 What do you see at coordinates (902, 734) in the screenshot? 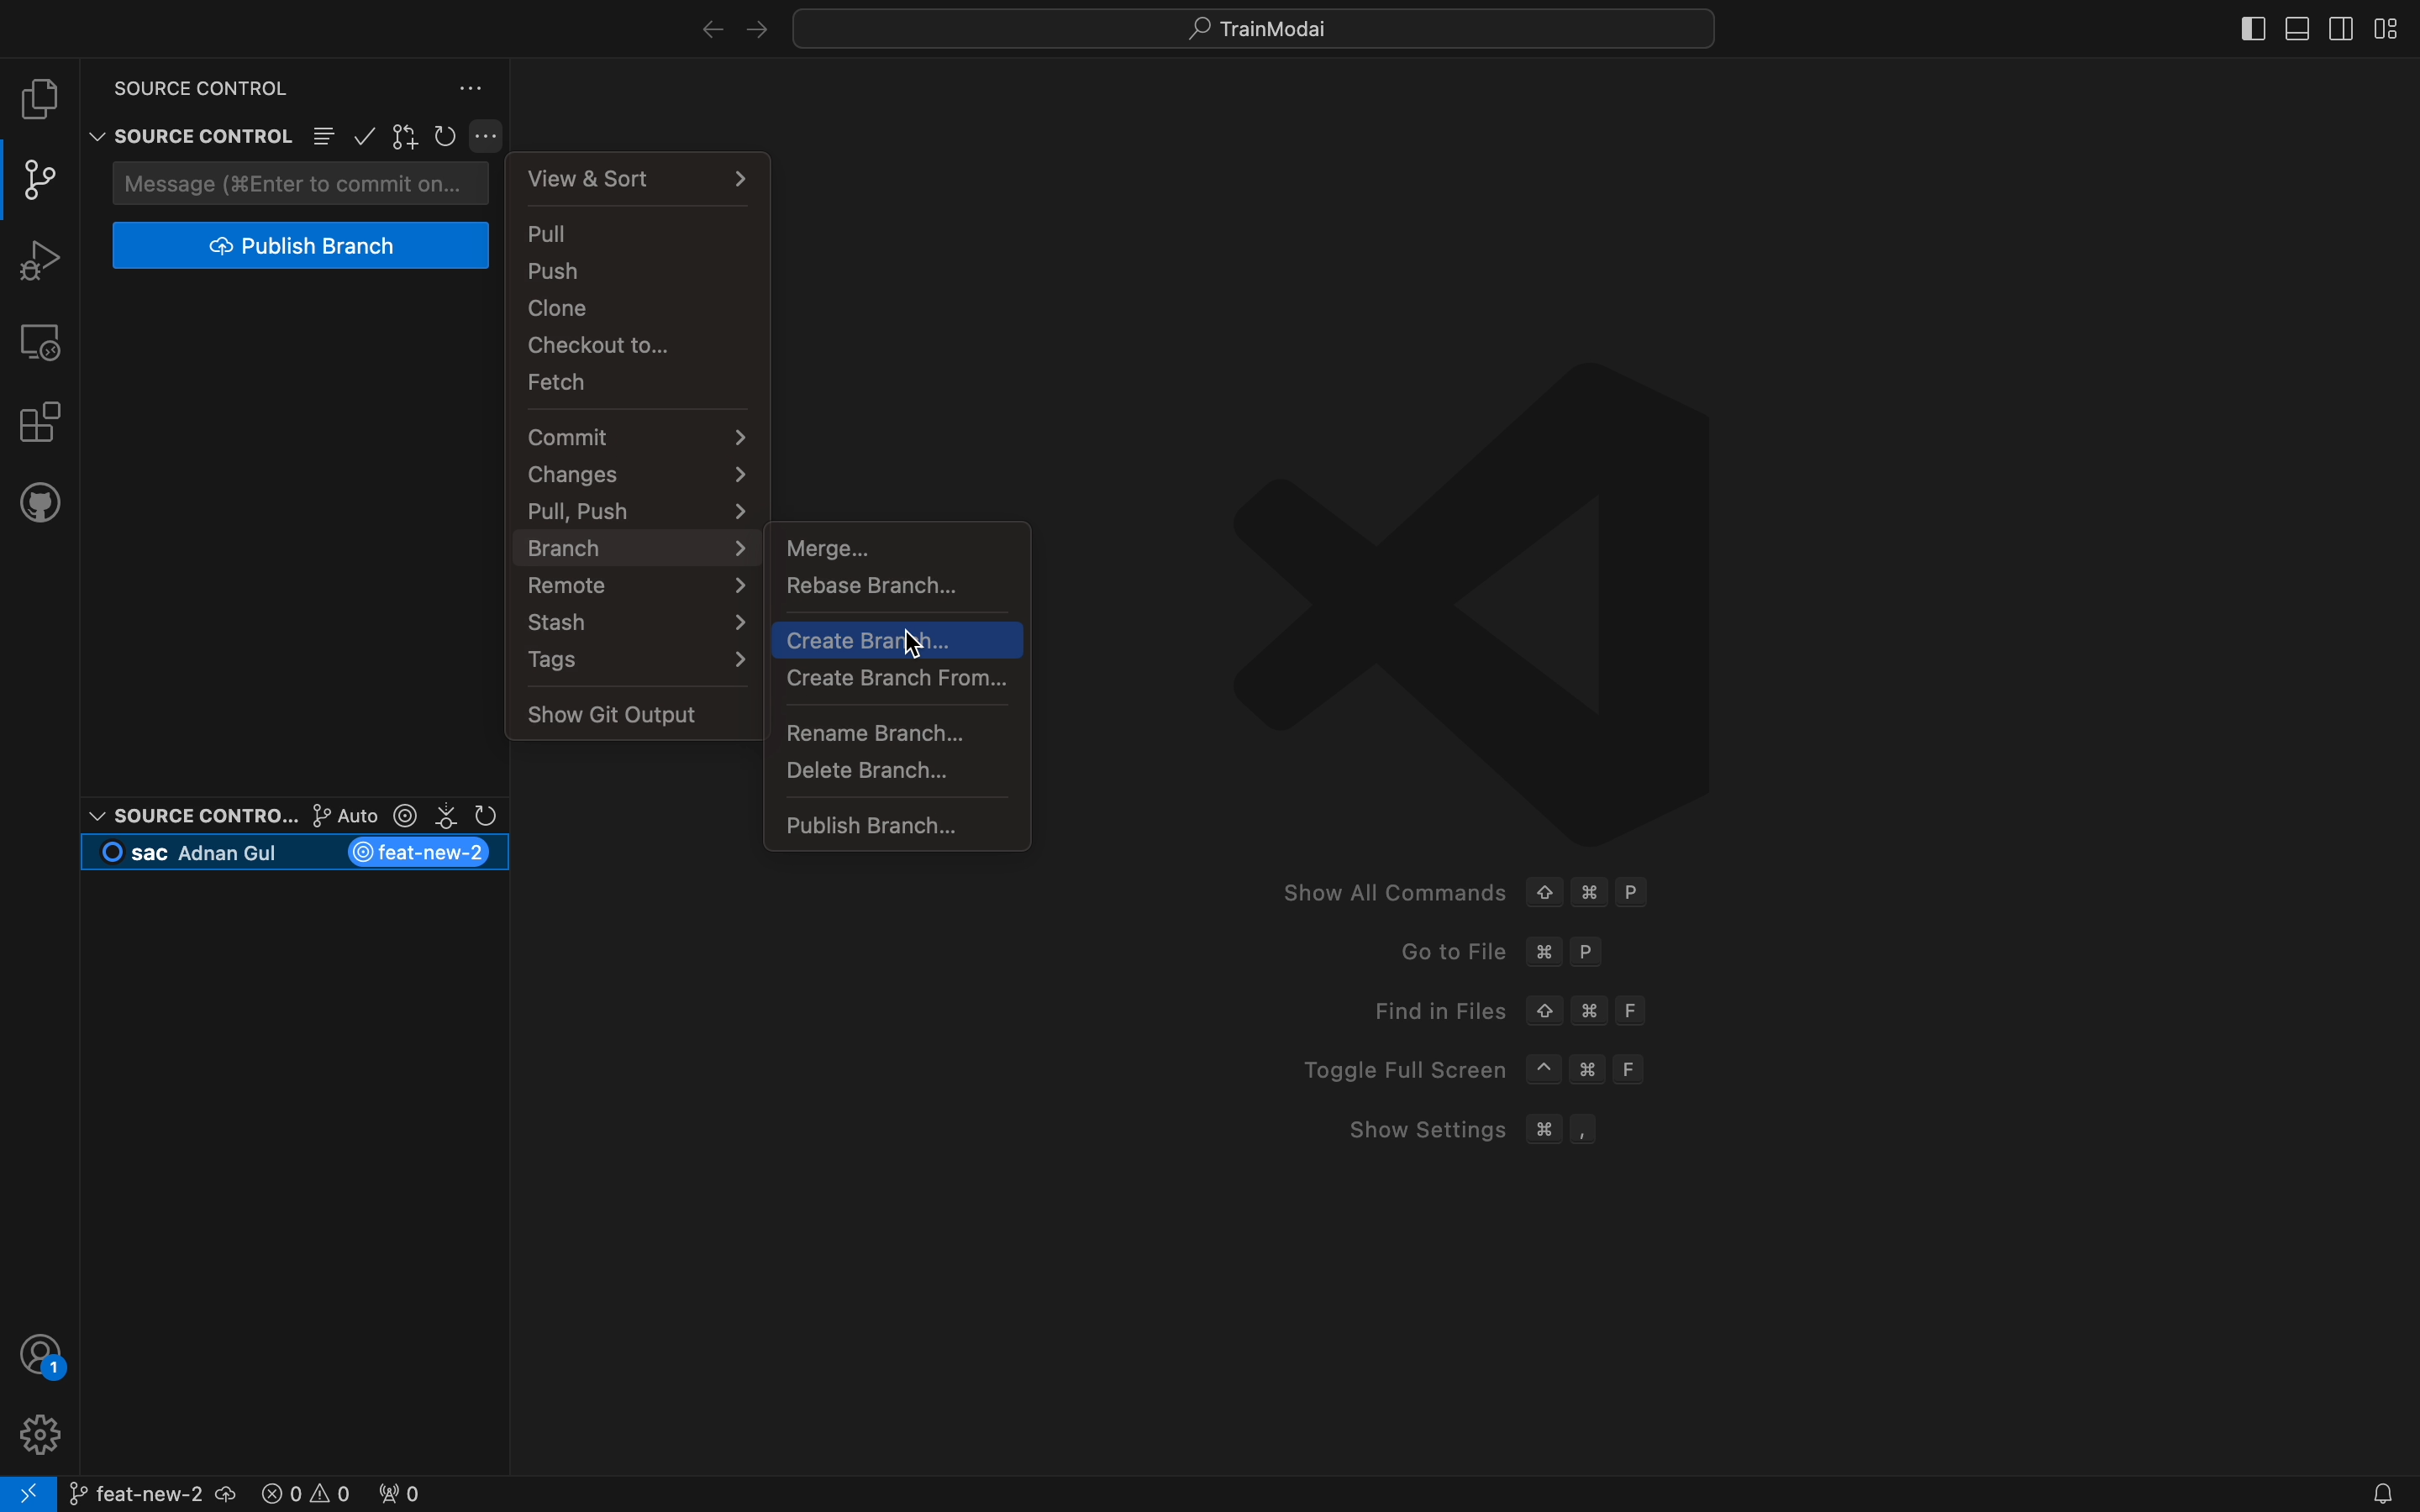
I see `` at bounding box center [902, 734].